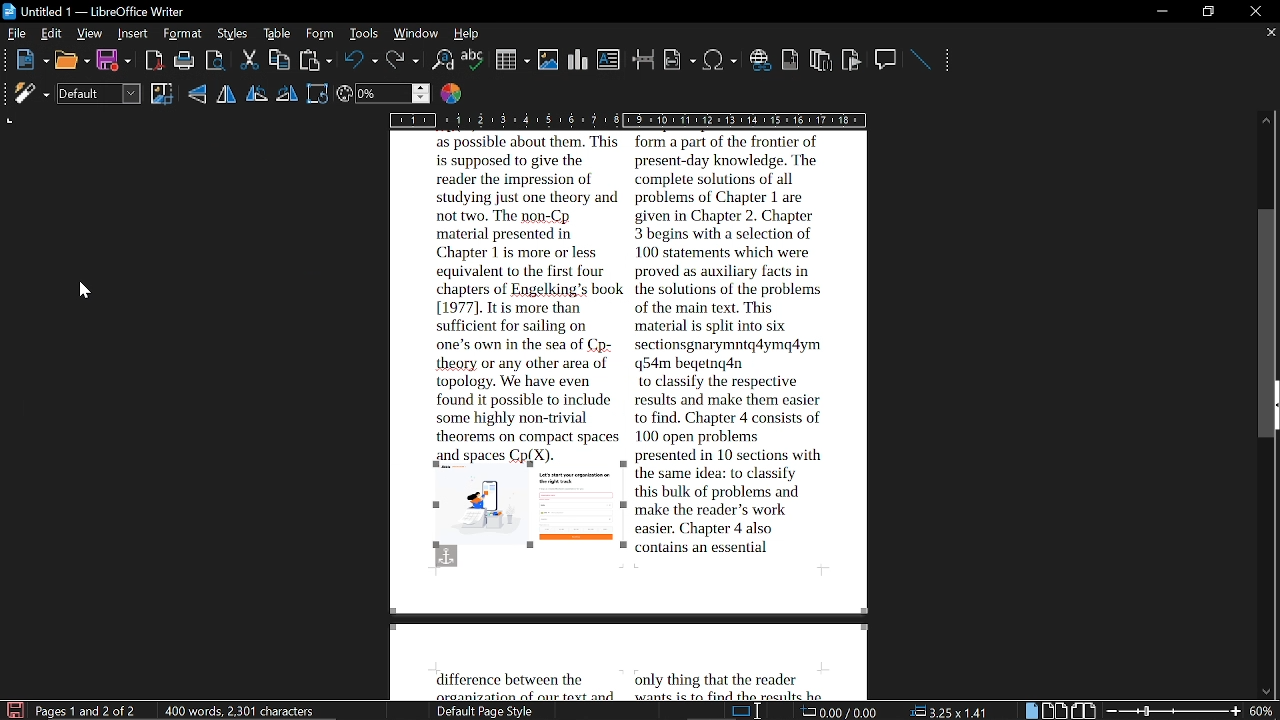 The height and width of the screenshot is (720, 1280). I want to click on image model, so click(102, 93).